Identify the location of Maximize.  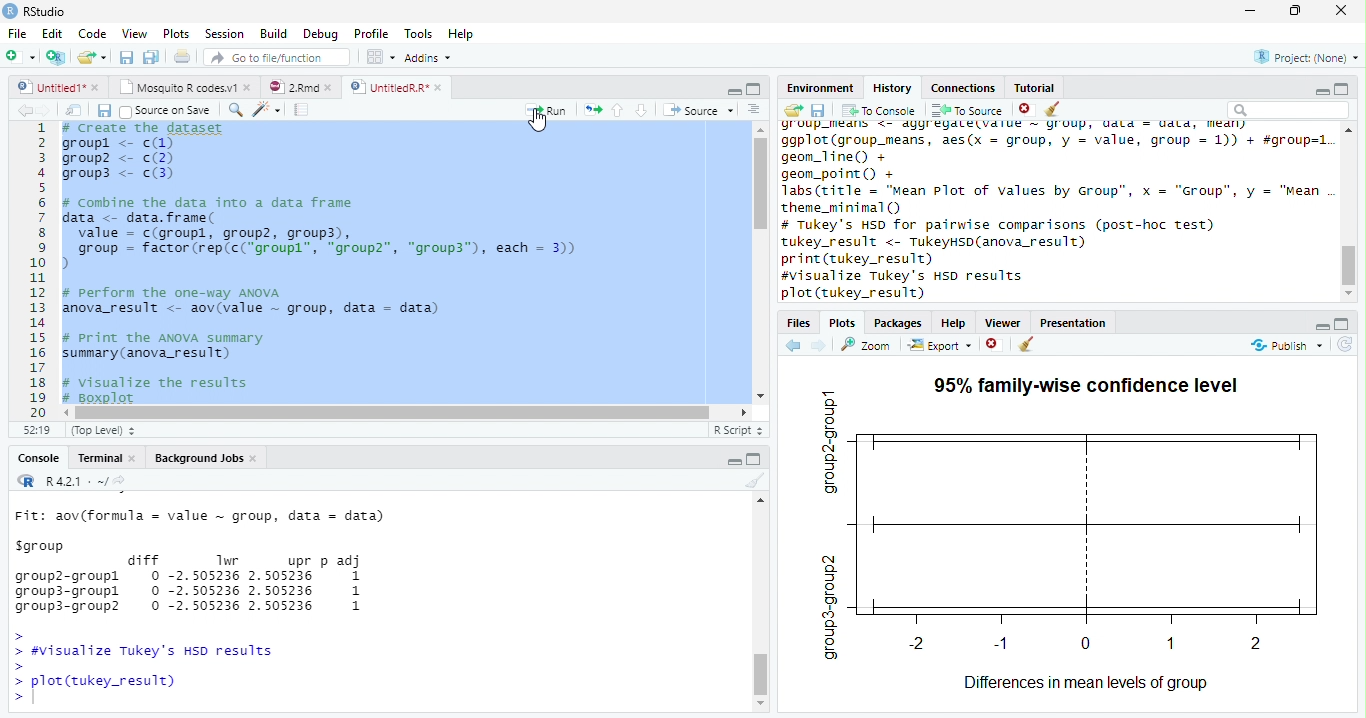
(754, 90).